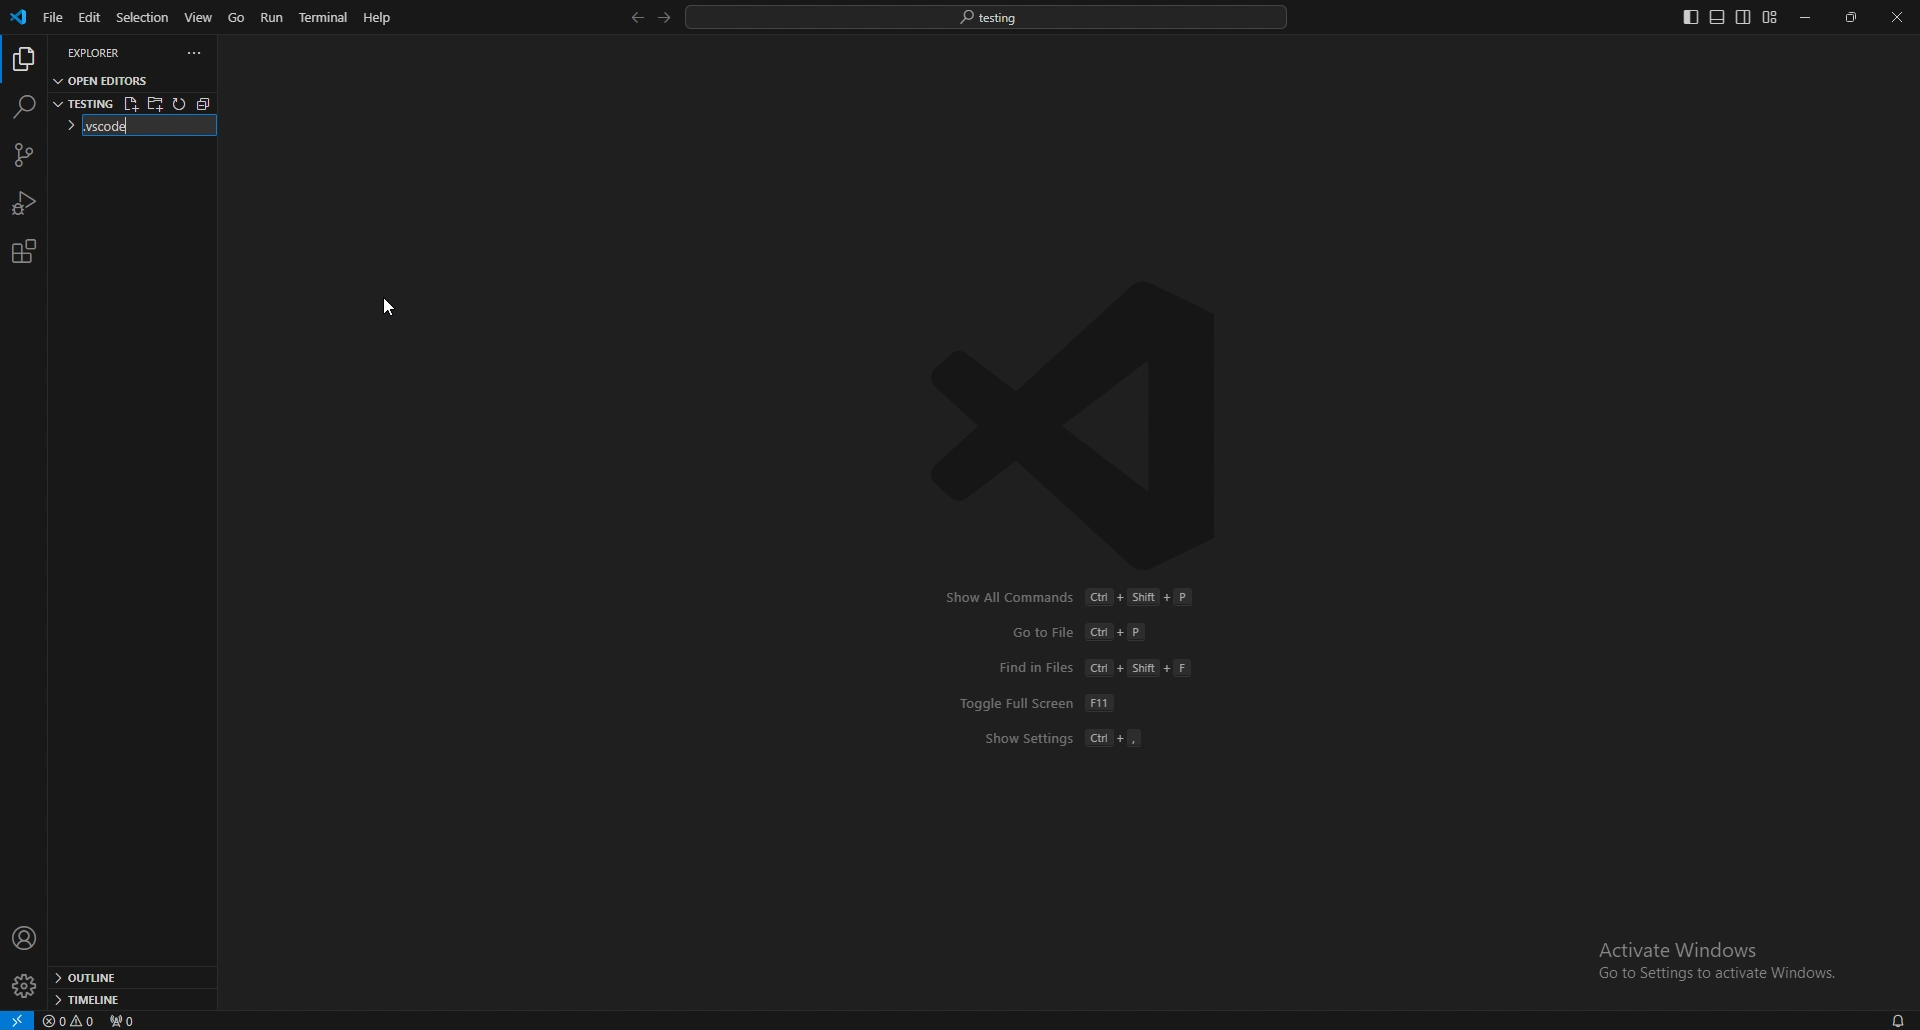 The width and height of the screenshot is (1920, 1030). Describe the element at coordinates (131, 1021) in the screenshot. I see `ports forwarded` at that location.